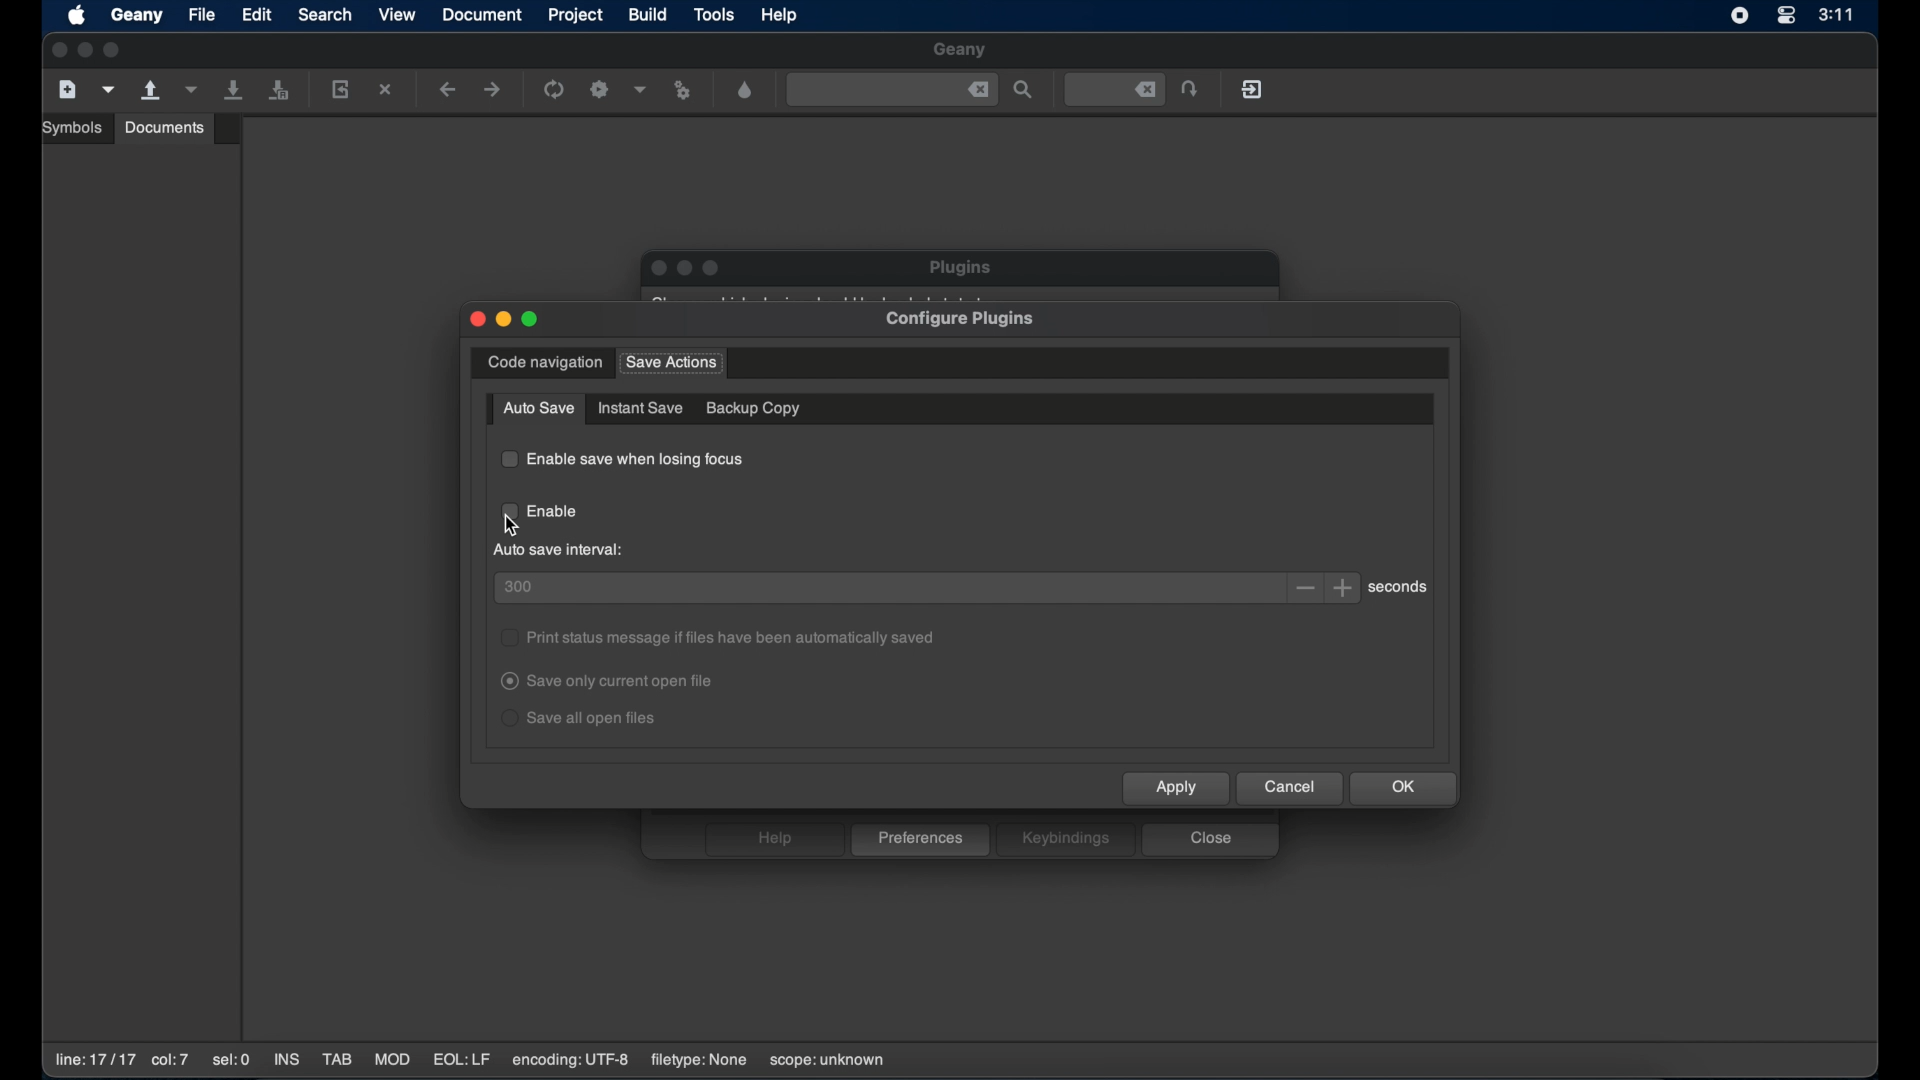 Image resolution: width=1920 pixels, height=1080 pixels. Describe the element at coordinates (1210, 840) in the screenshot. I see `close` at that location.